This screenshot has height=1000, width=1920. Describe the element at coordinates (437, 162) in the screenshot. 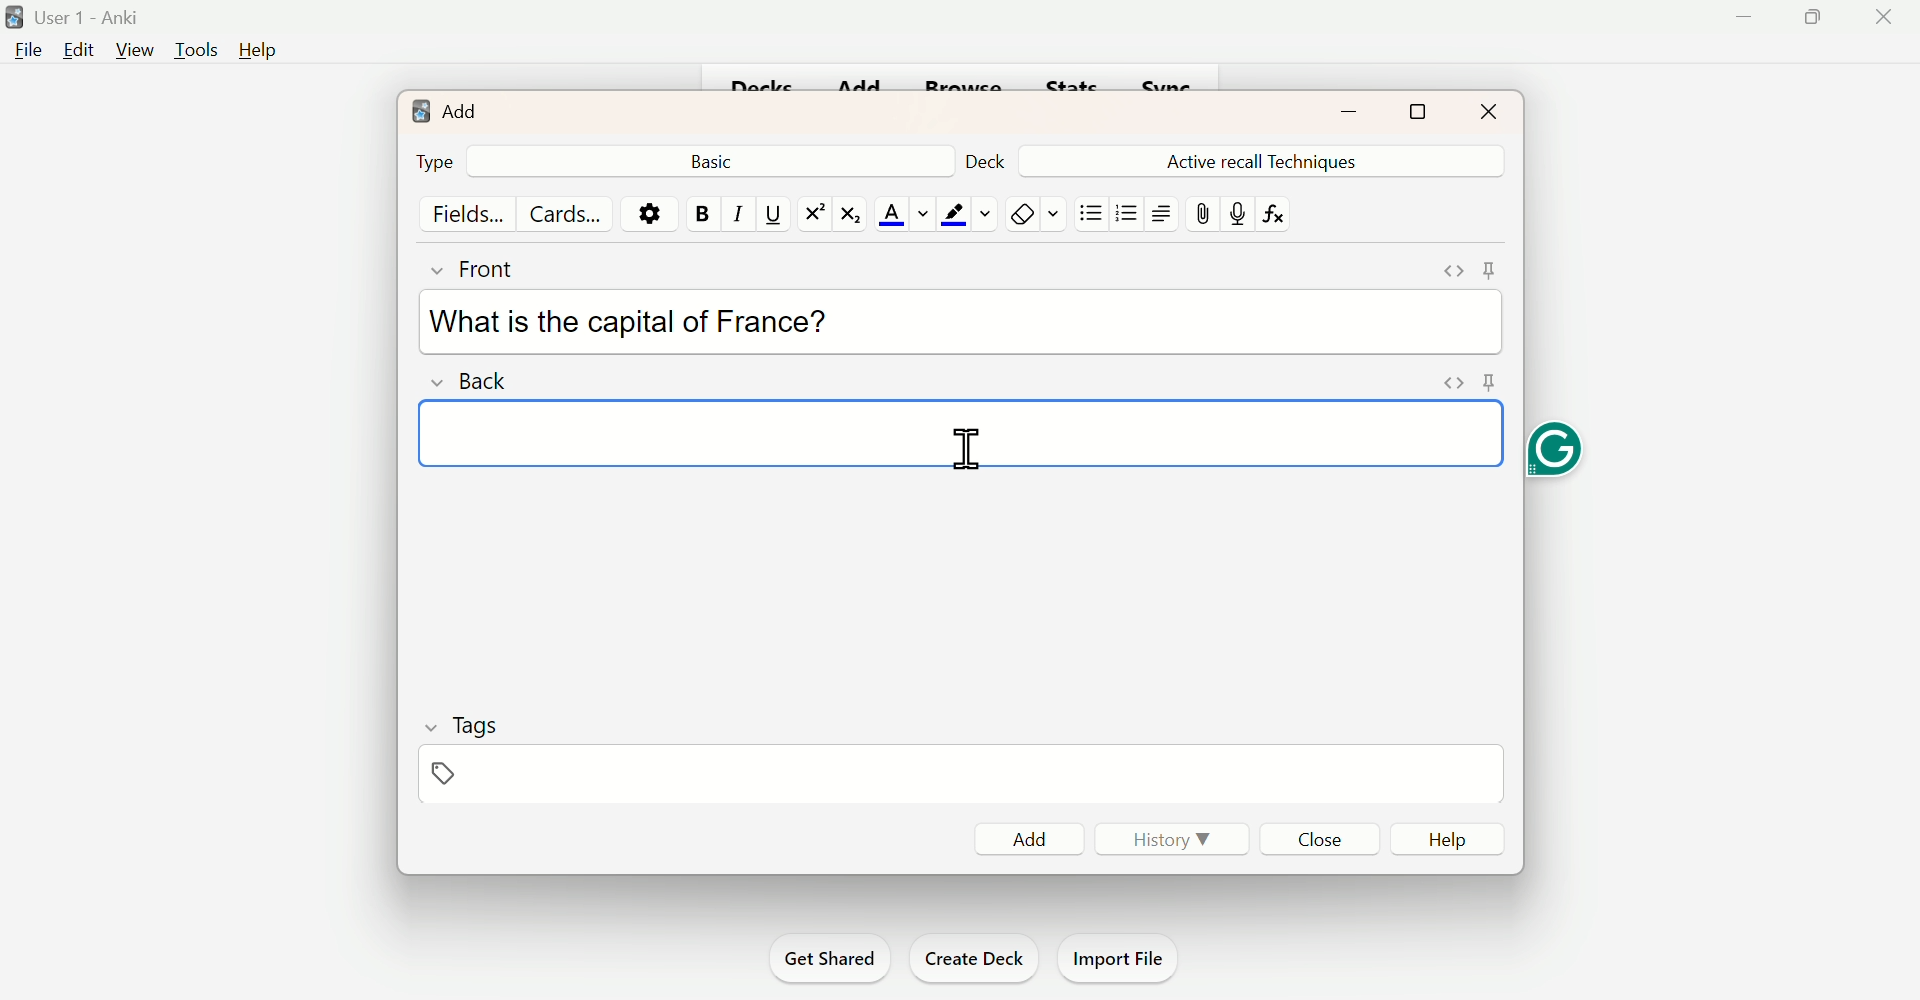

I see `Type` at that location.